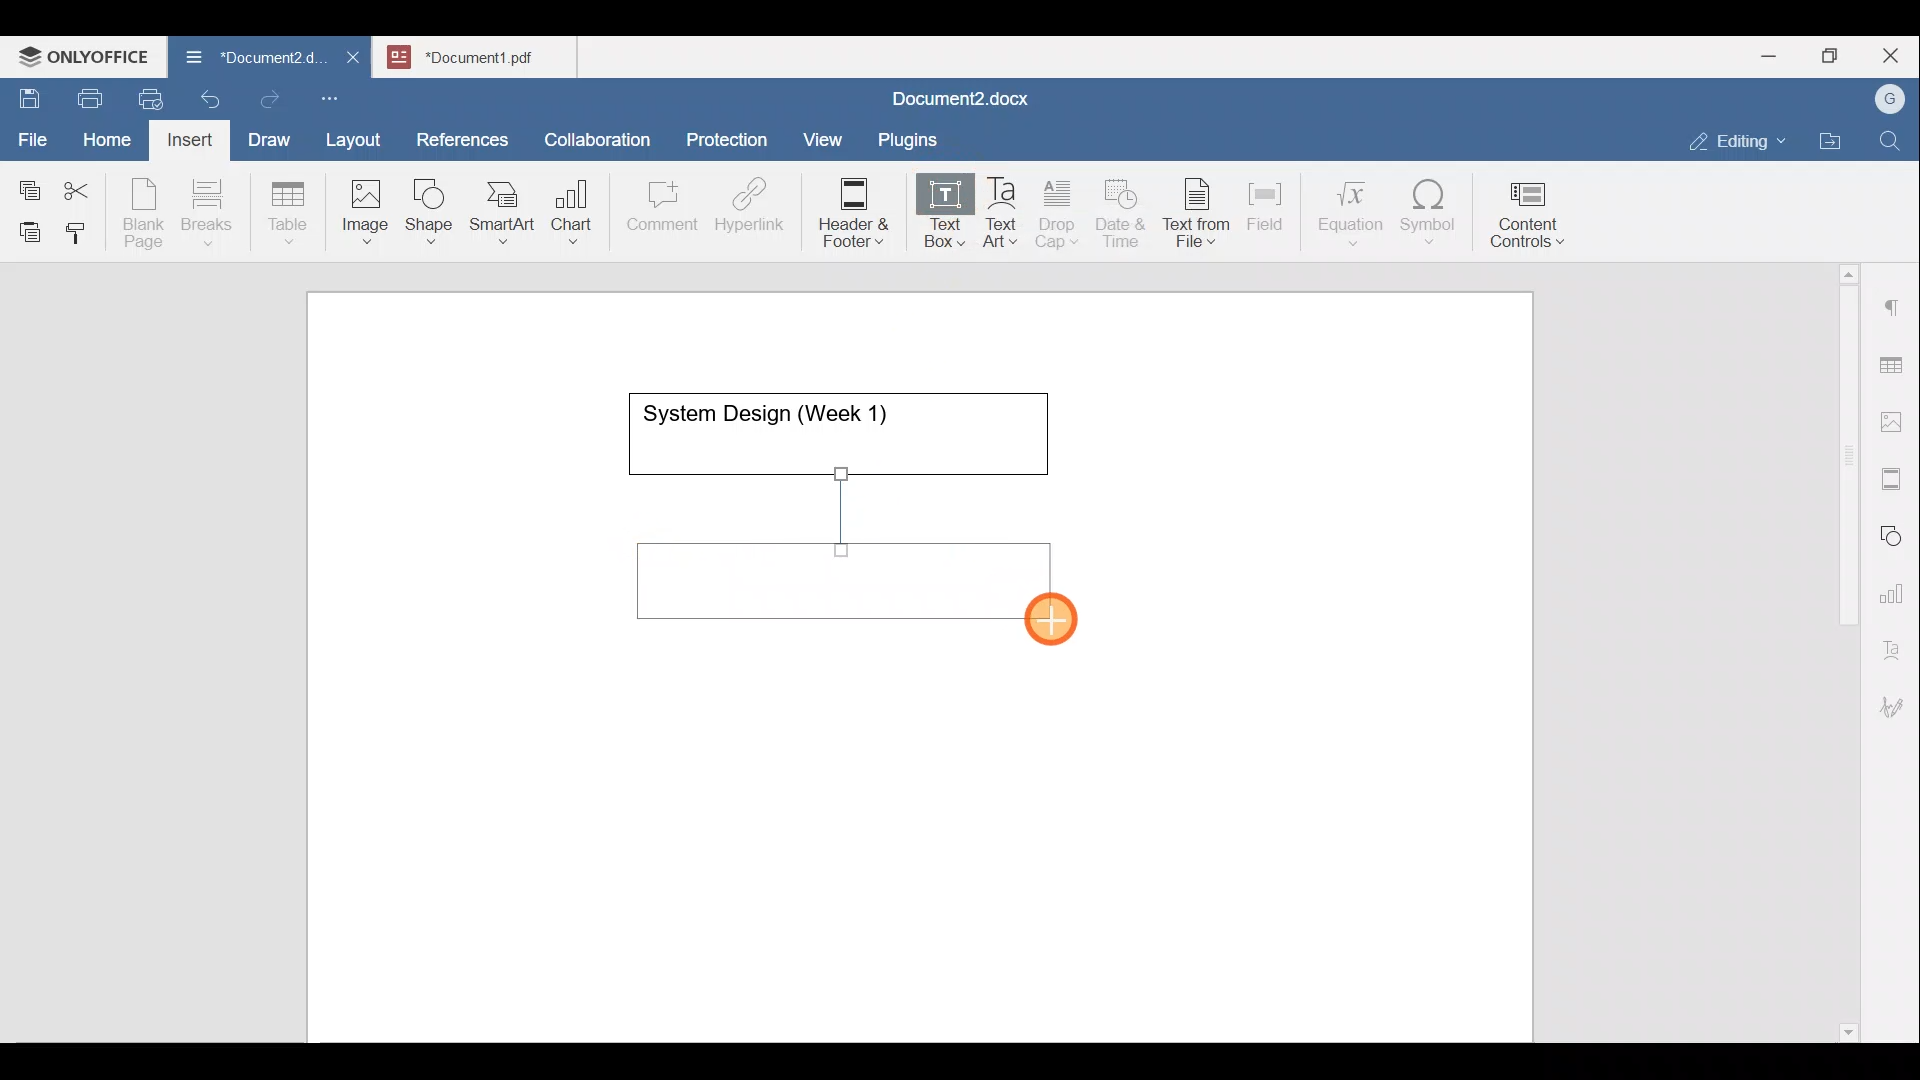  Describe the element at coordinates (1835, 143) in the screenshot. I see `Open file location` at that location.